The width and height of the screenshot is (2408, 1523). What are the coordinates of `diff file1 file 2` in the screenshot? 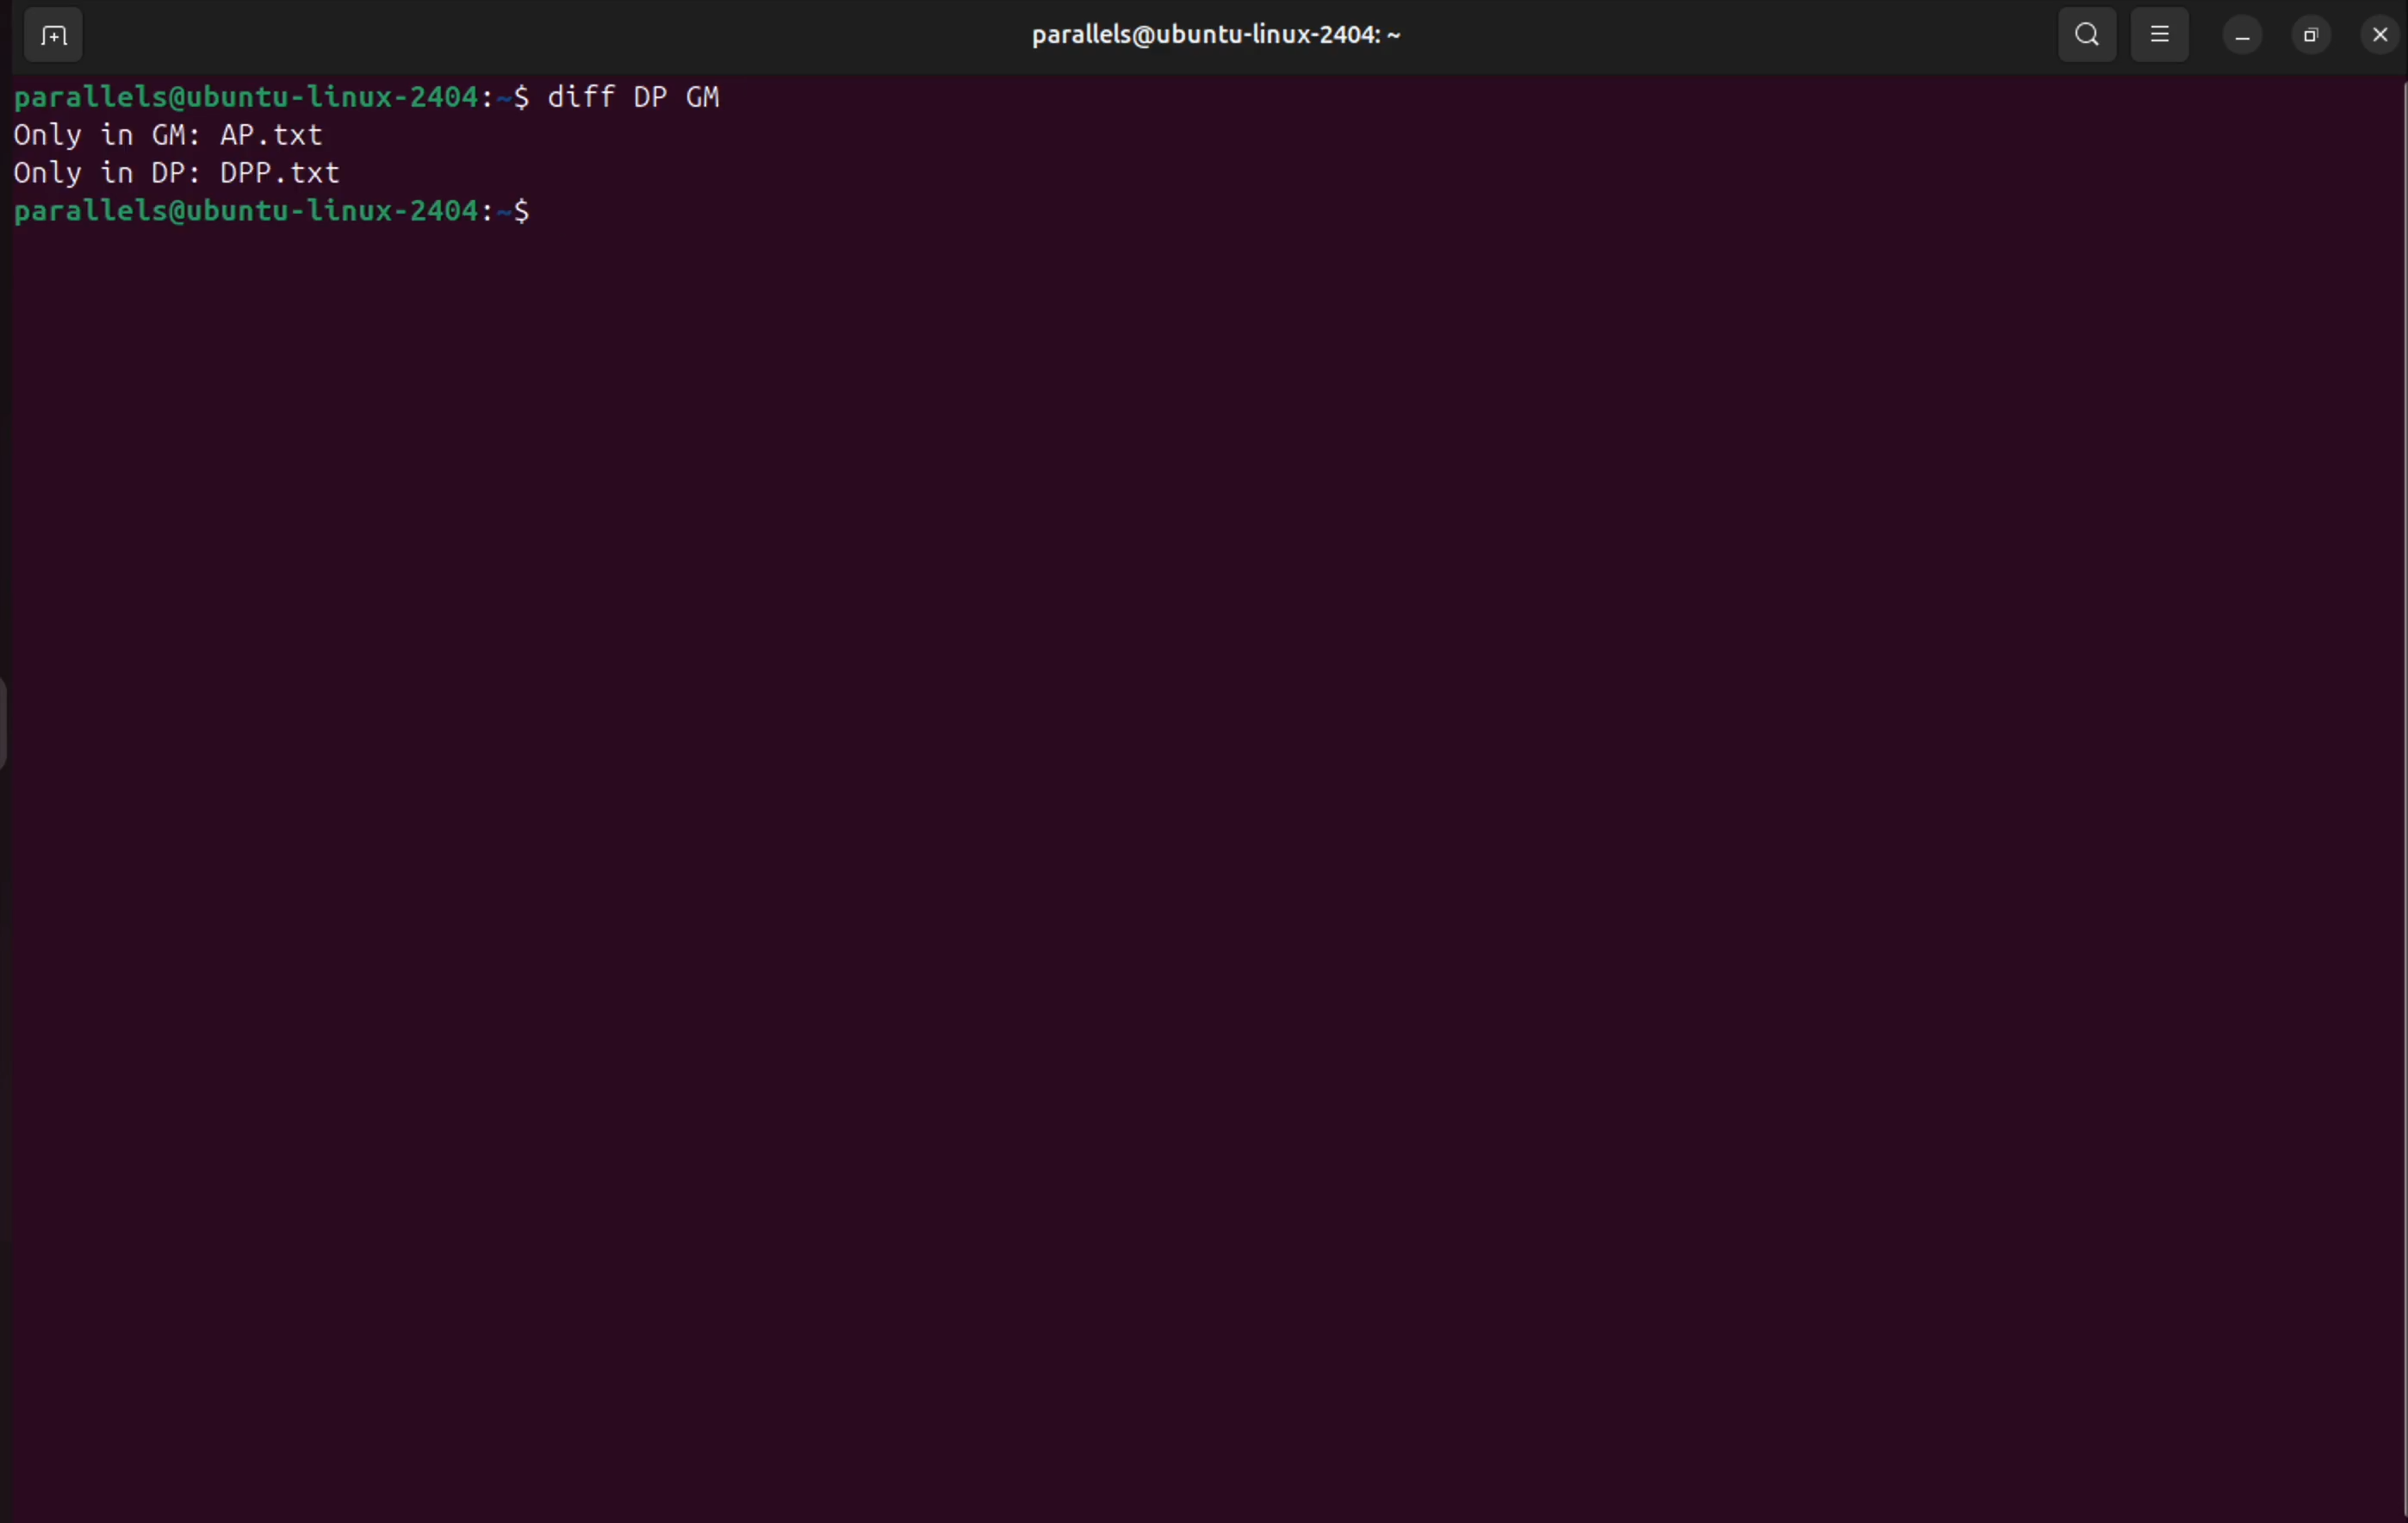 It's located at (658, 99).